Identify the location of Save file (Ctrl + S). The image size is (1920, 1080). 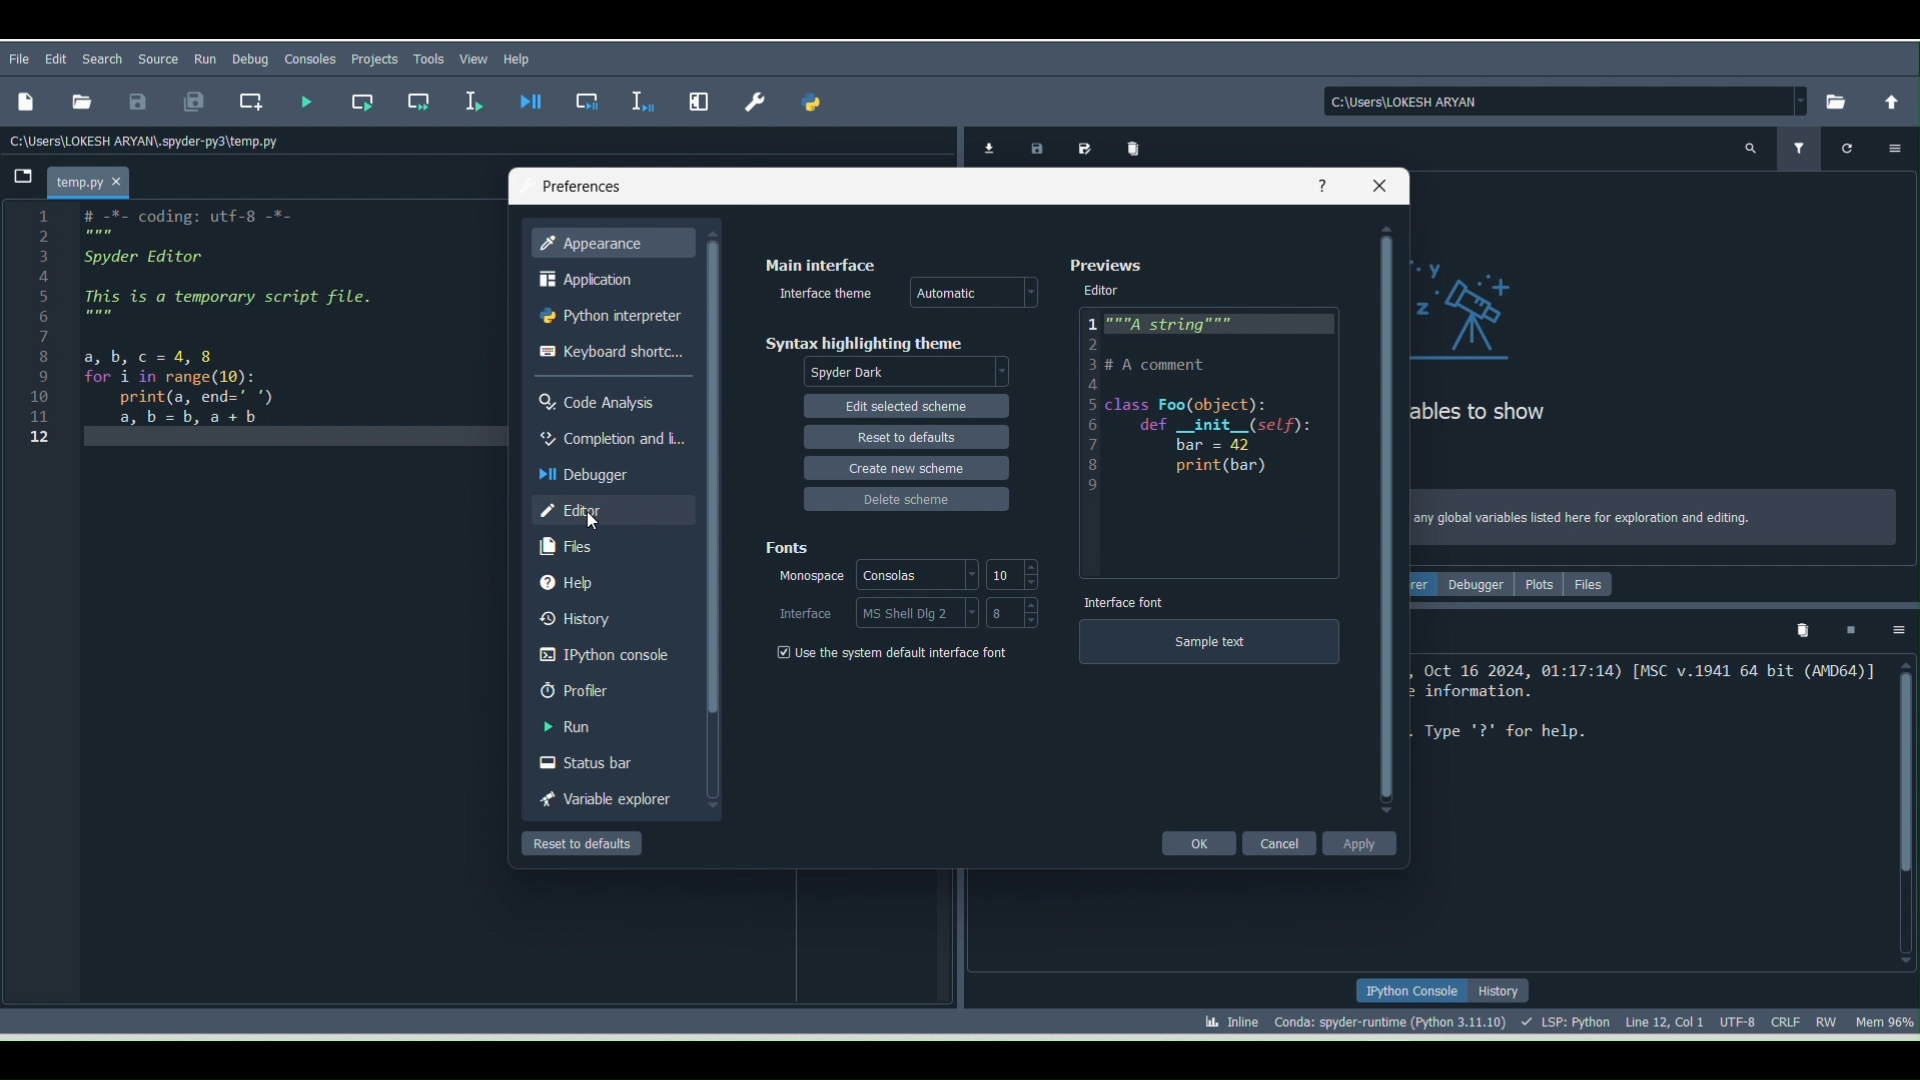
(137, 100).